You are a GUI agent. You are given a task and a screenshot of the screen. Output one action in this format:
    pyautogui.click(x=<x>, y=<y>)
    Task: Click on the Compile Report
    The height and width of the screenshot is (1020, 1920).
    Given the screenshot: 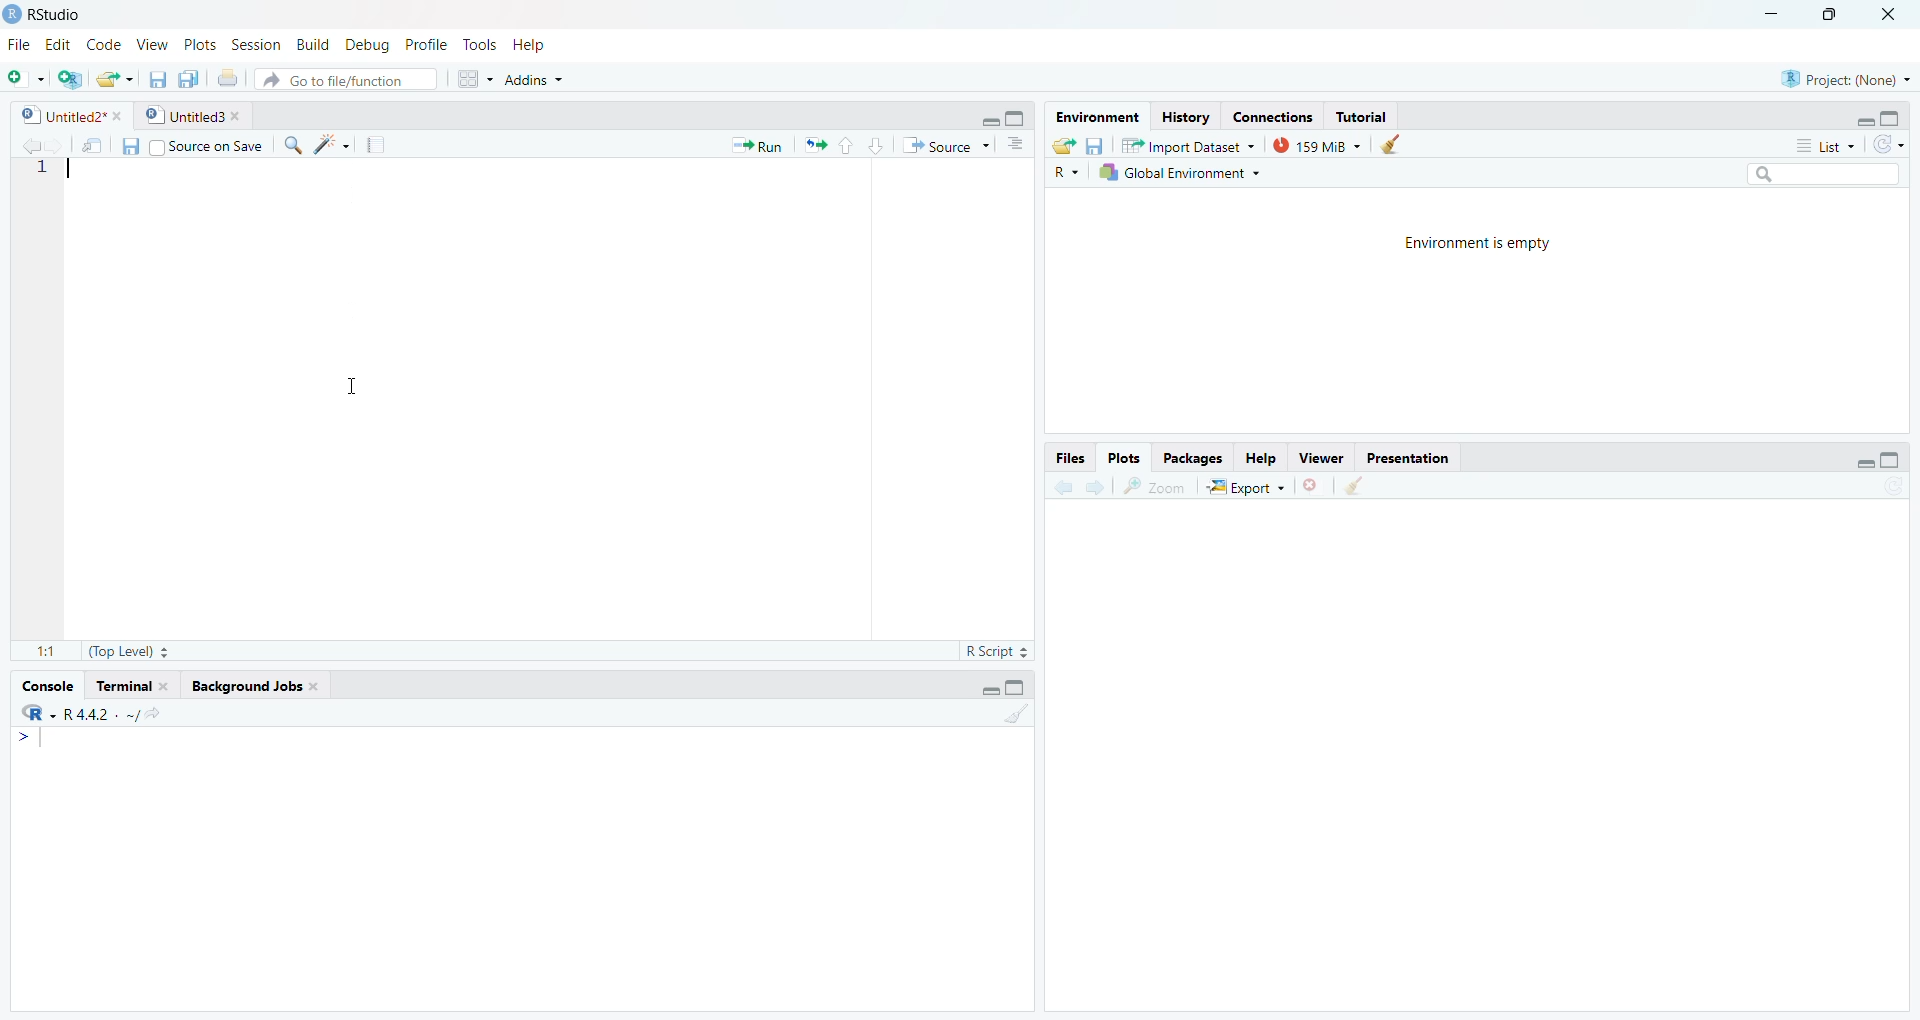 What is the action you would take?
    pyautogui.click(x=376, y=146)
    